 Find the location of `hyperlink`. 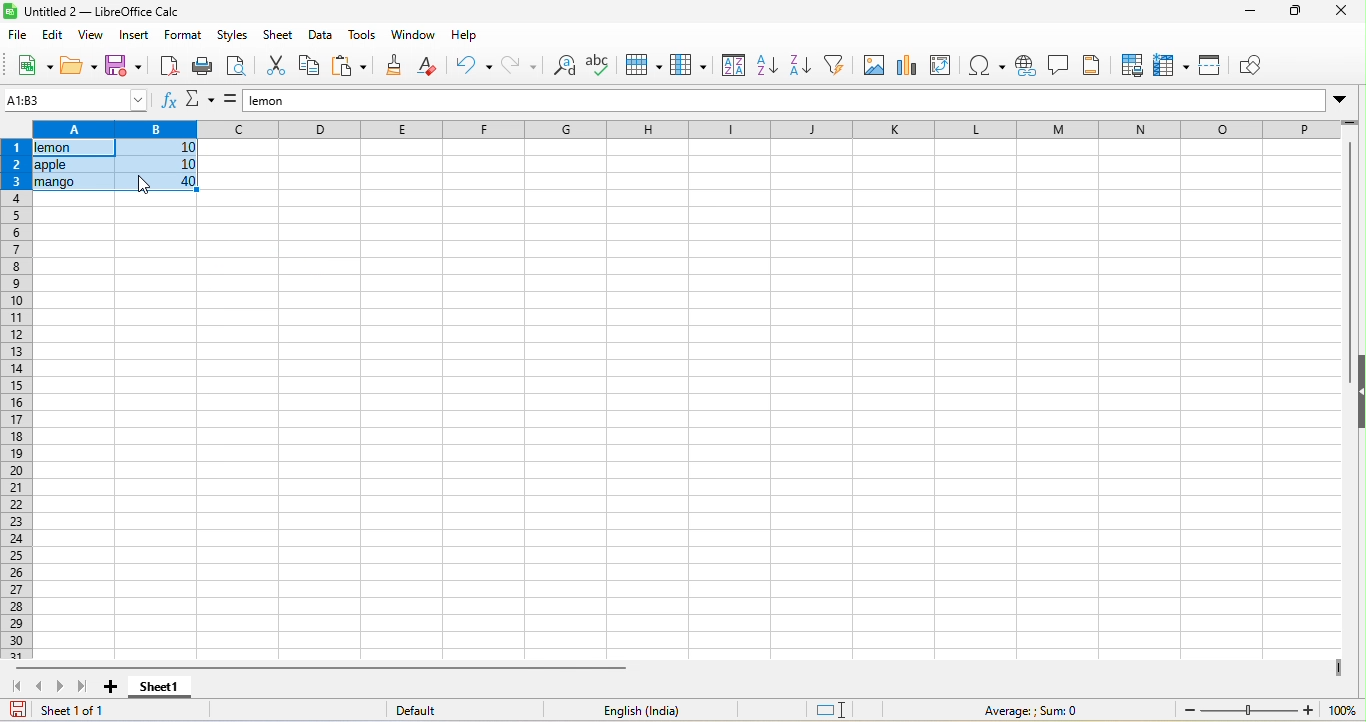

hyperlink is located at coordinates (1028, 65).